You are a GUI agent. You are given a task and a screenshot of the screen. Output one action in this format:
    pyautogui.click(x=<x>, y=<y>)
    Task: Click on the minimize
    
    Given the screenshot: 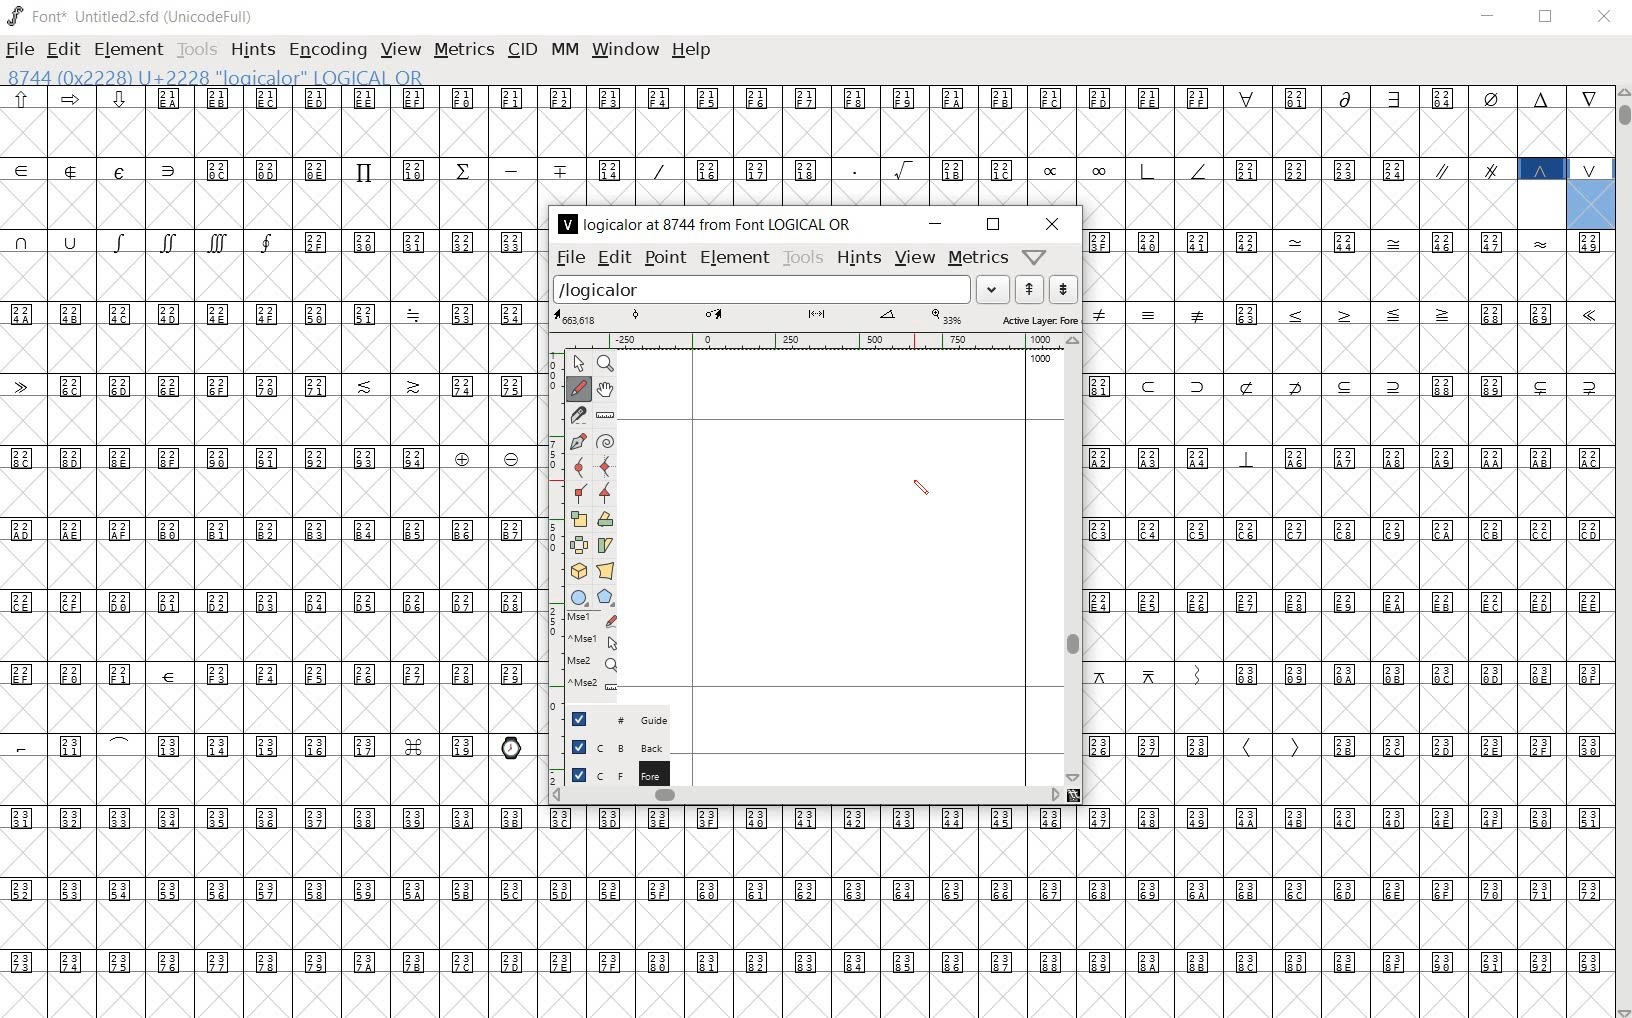 What is the action you would take?
    pyautogui.click(x=1490, y=16)
    